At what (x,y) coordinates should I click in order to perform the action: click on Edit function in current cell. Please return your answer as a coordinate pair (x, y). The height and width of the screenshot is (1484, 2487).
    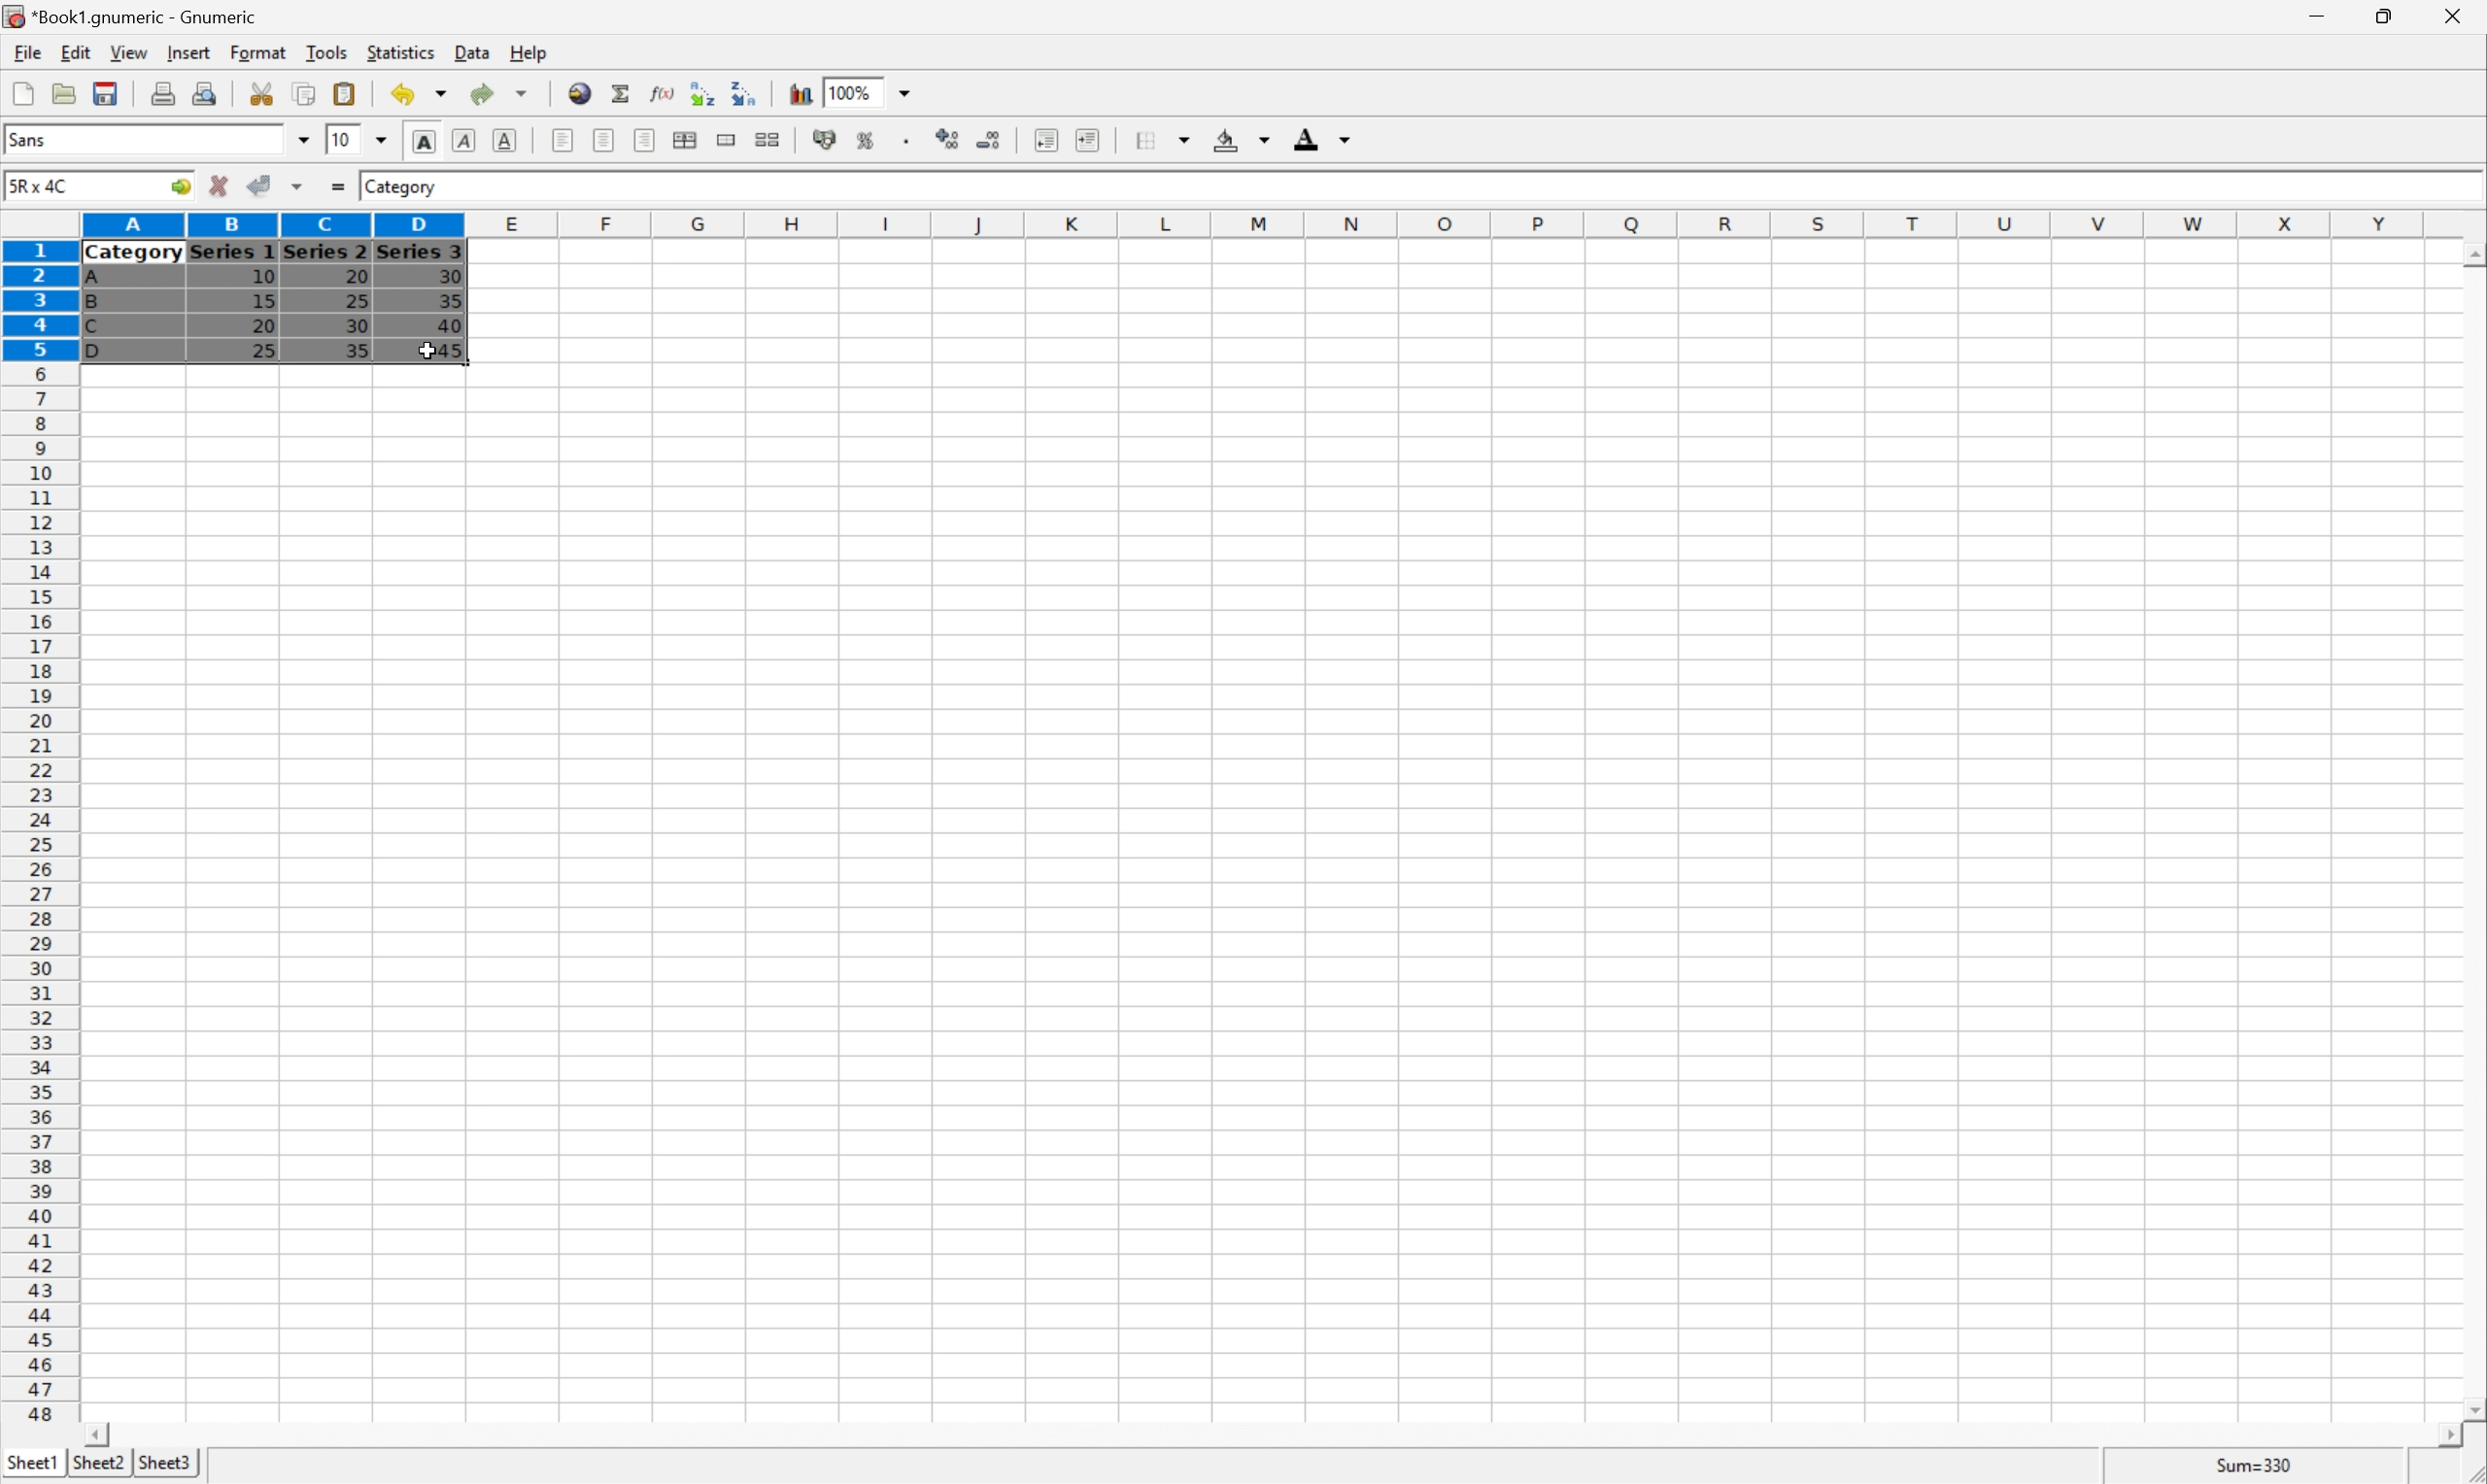
    Looking at the image, I should click on (664, 93).